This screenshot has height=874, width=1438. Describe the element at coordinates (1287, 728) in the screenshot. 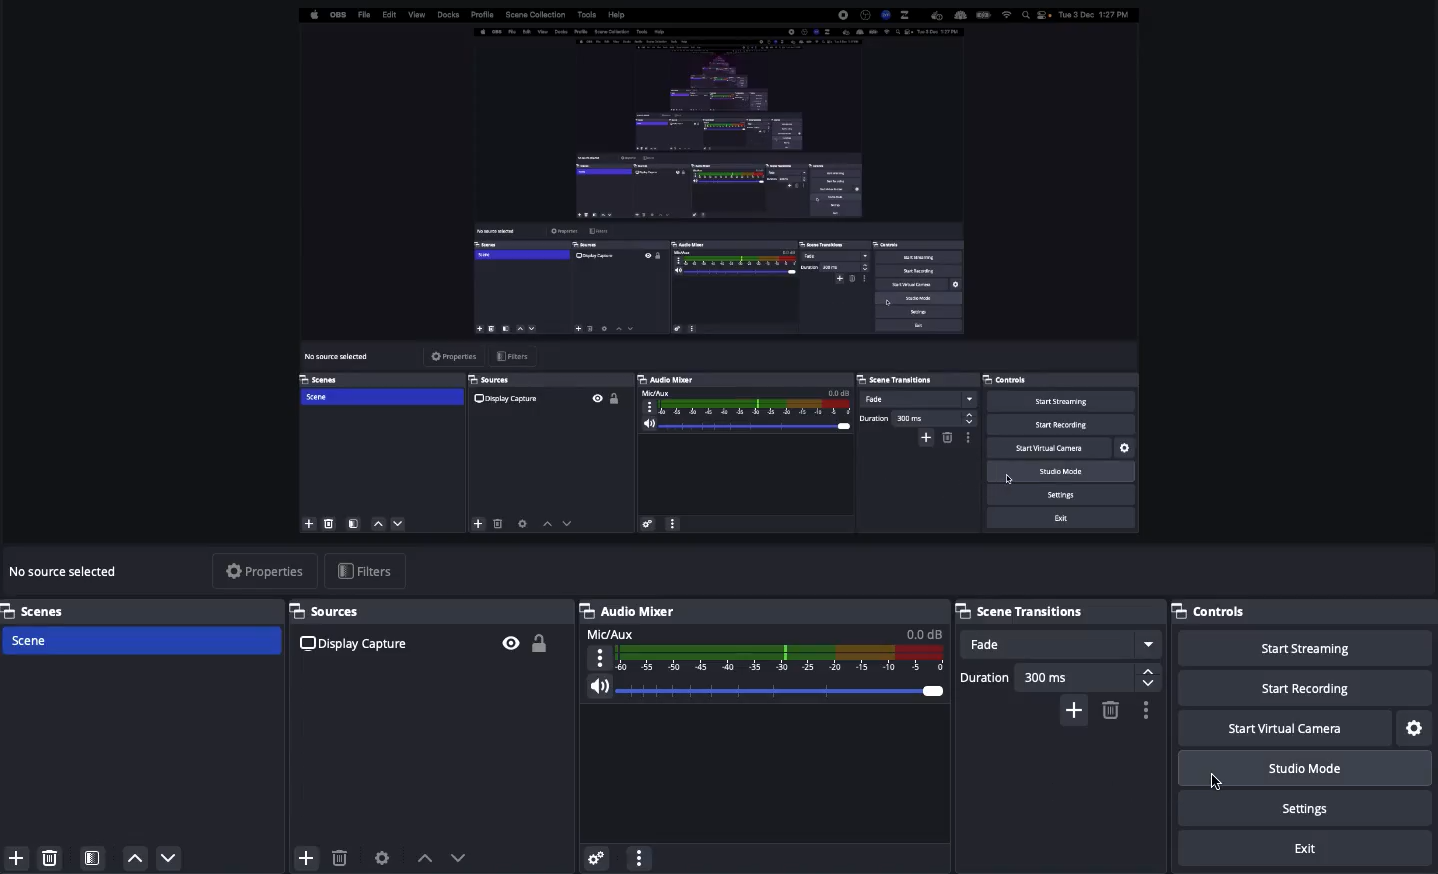

I see `Start virtual camera` at that location.